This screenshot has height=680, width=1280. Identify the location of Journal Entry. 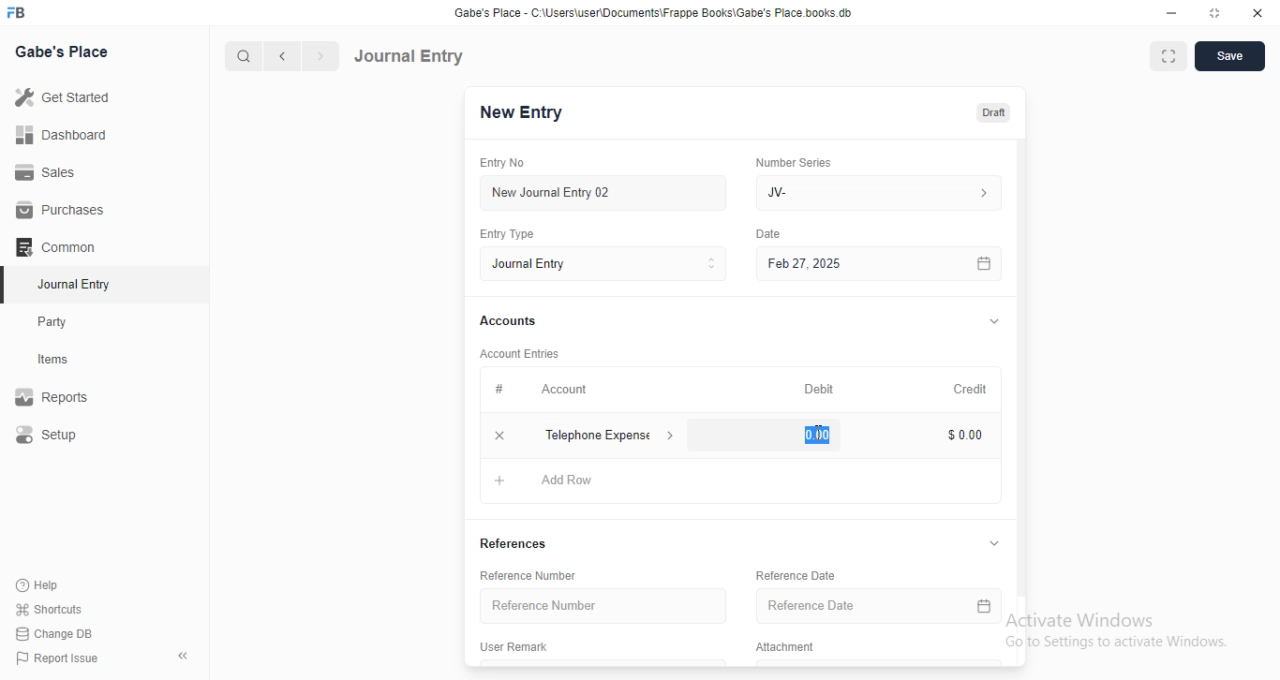
(603, 264).